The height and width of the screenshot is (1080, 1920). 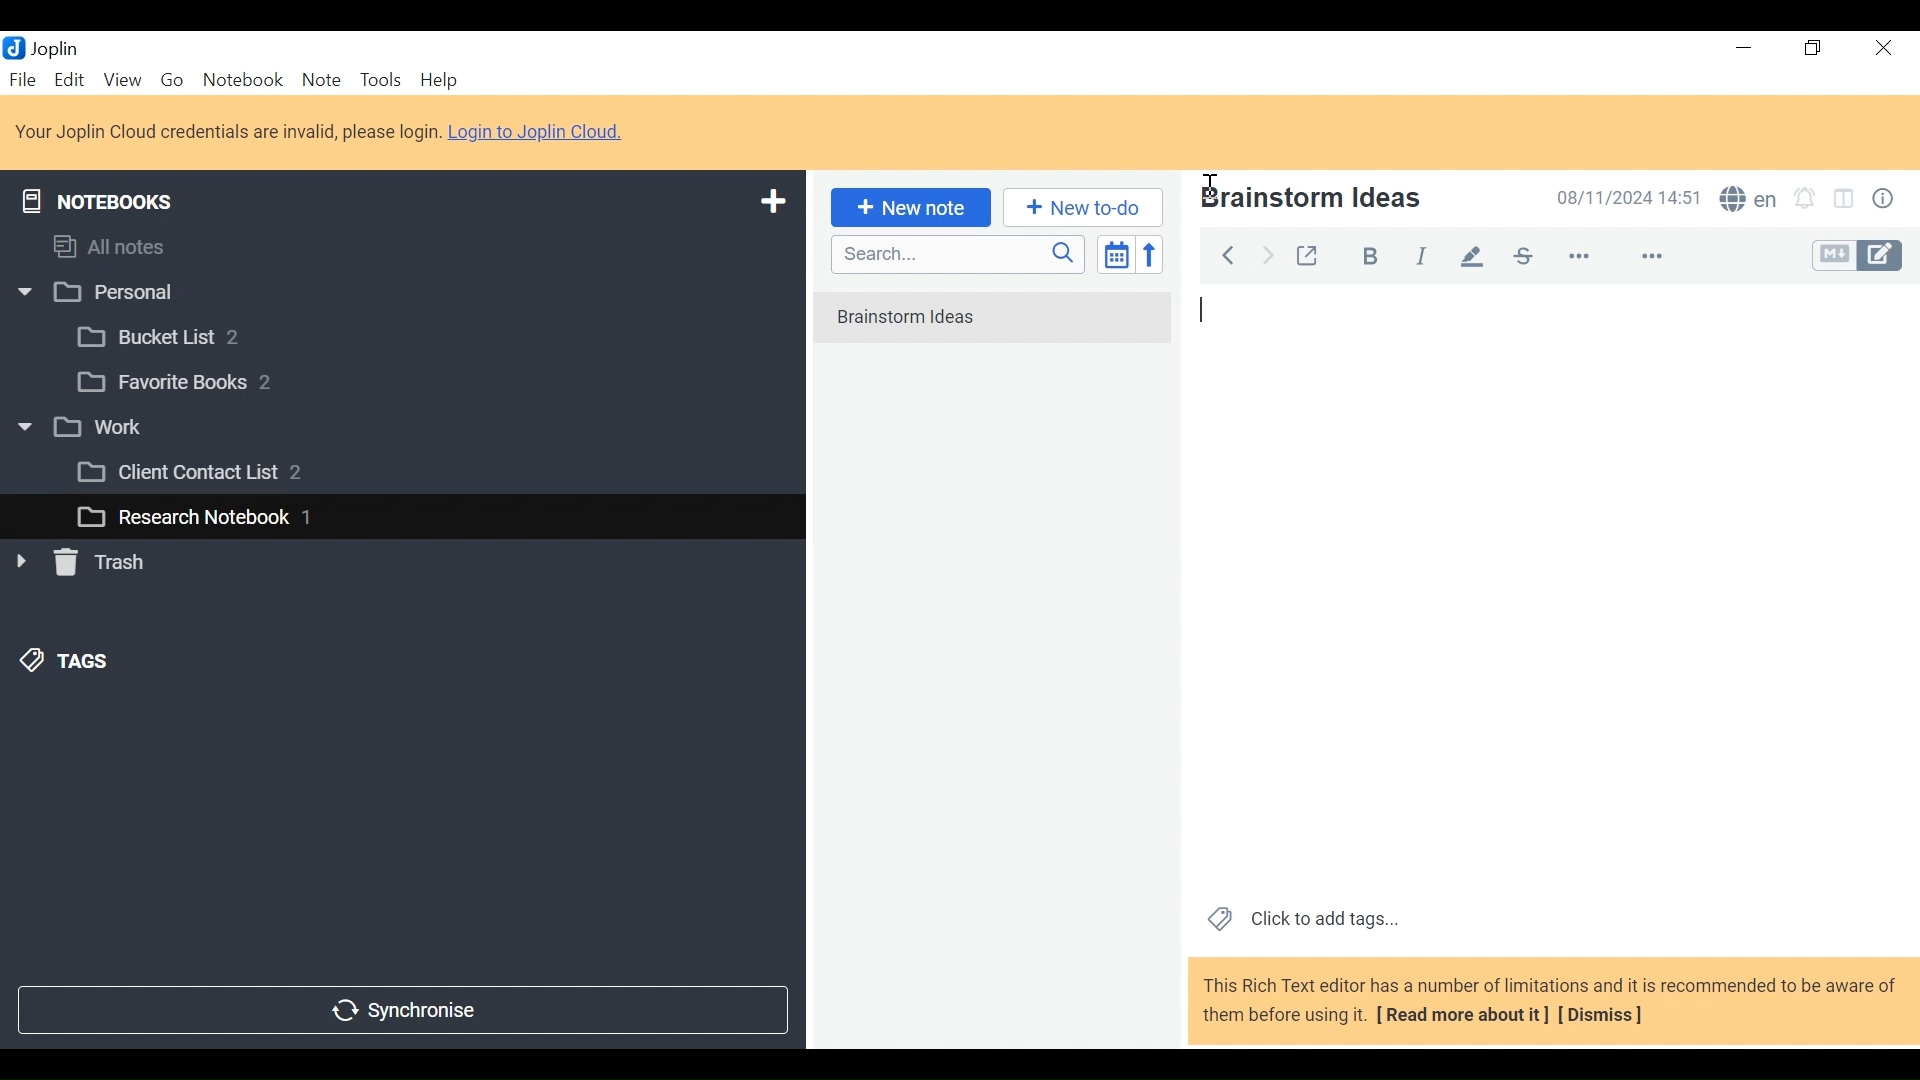 What do you see at coordinates (1472, 255) in the screenshot?
I see `pen` at bounding box center [1472, 255].